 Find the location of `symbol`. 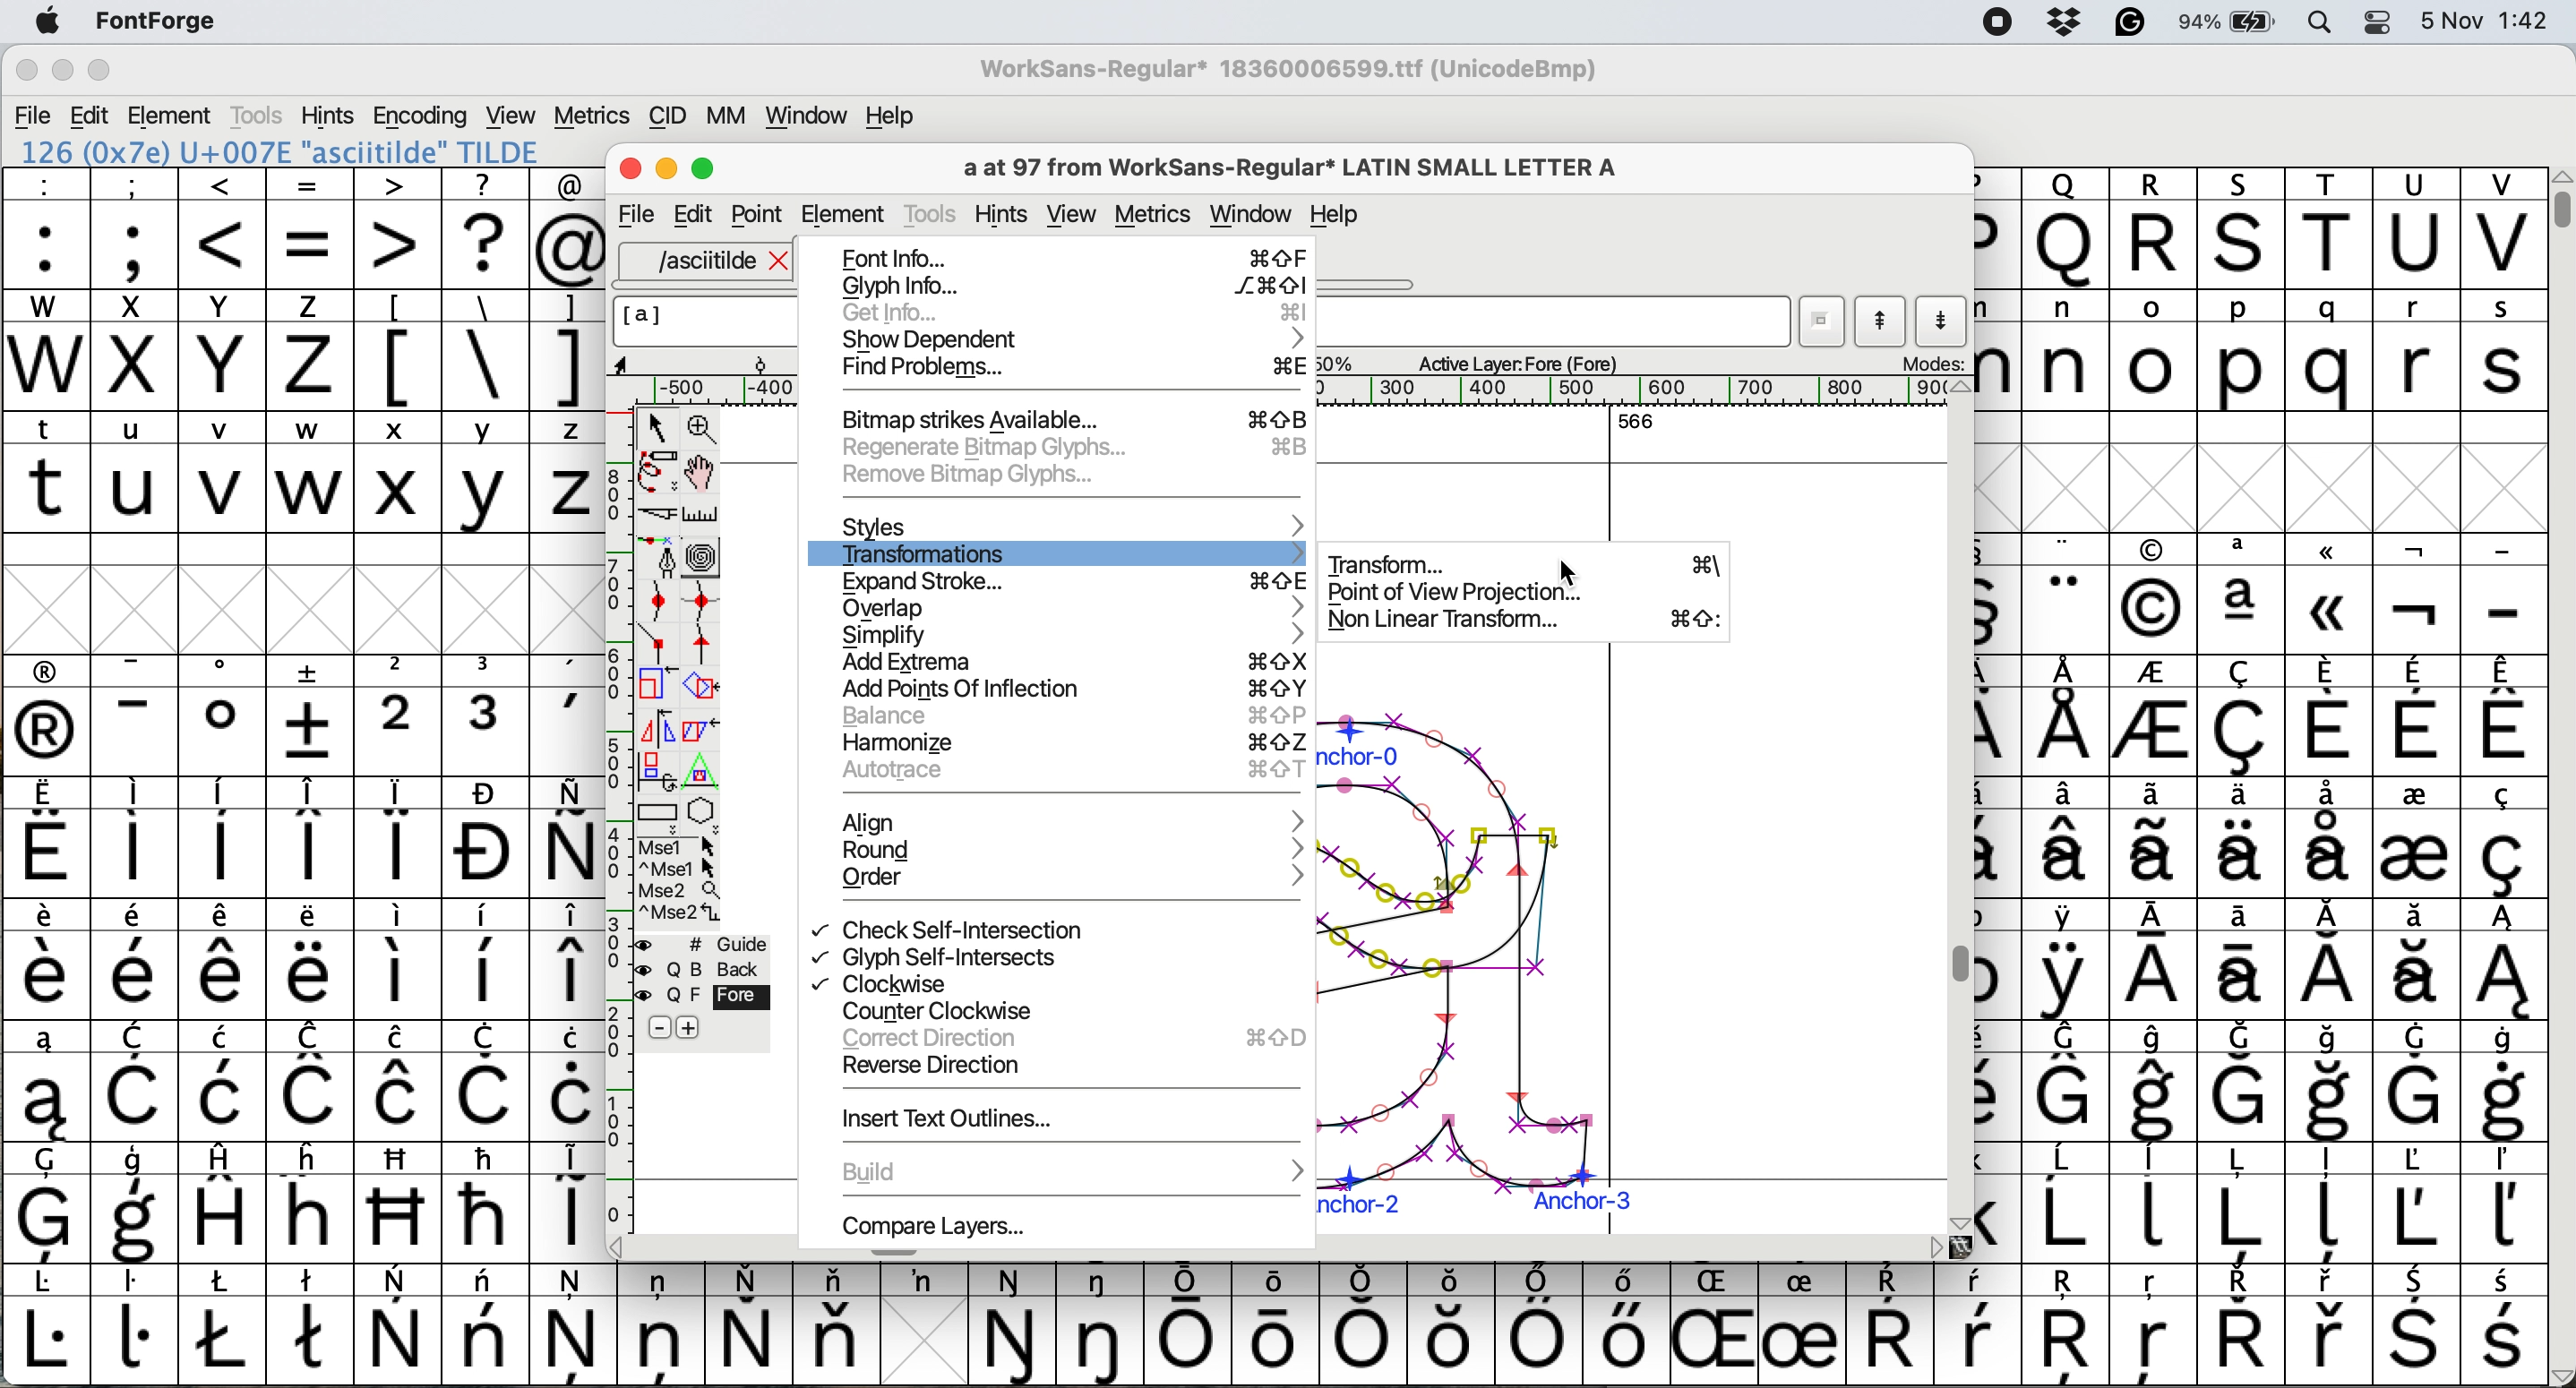

symbol is located at coordinates (2329, 715).